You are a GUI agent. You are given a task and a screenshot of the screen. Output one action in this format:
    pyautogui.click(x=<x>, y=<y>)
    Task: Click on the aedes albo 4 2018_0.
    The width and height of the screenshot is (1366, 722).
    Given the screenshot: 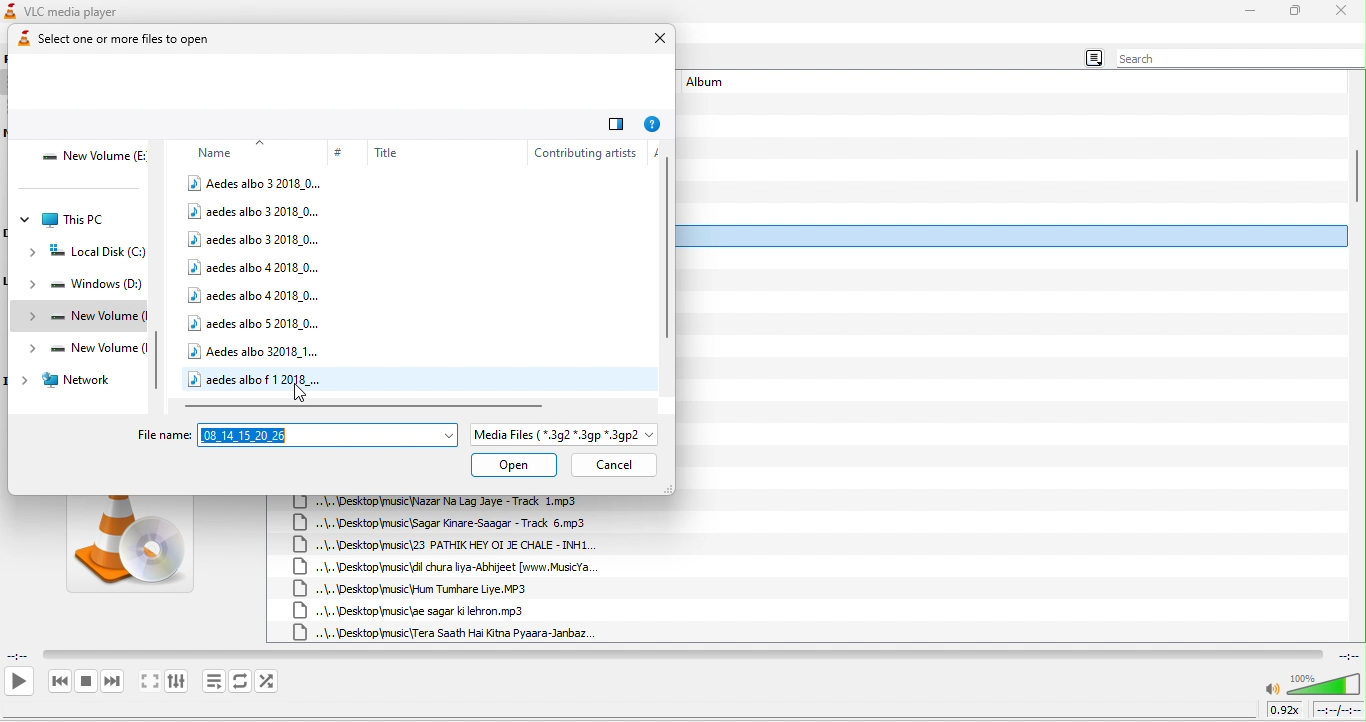 What is the action you would take?
    pyautogui.click(x=256, y=266)
    